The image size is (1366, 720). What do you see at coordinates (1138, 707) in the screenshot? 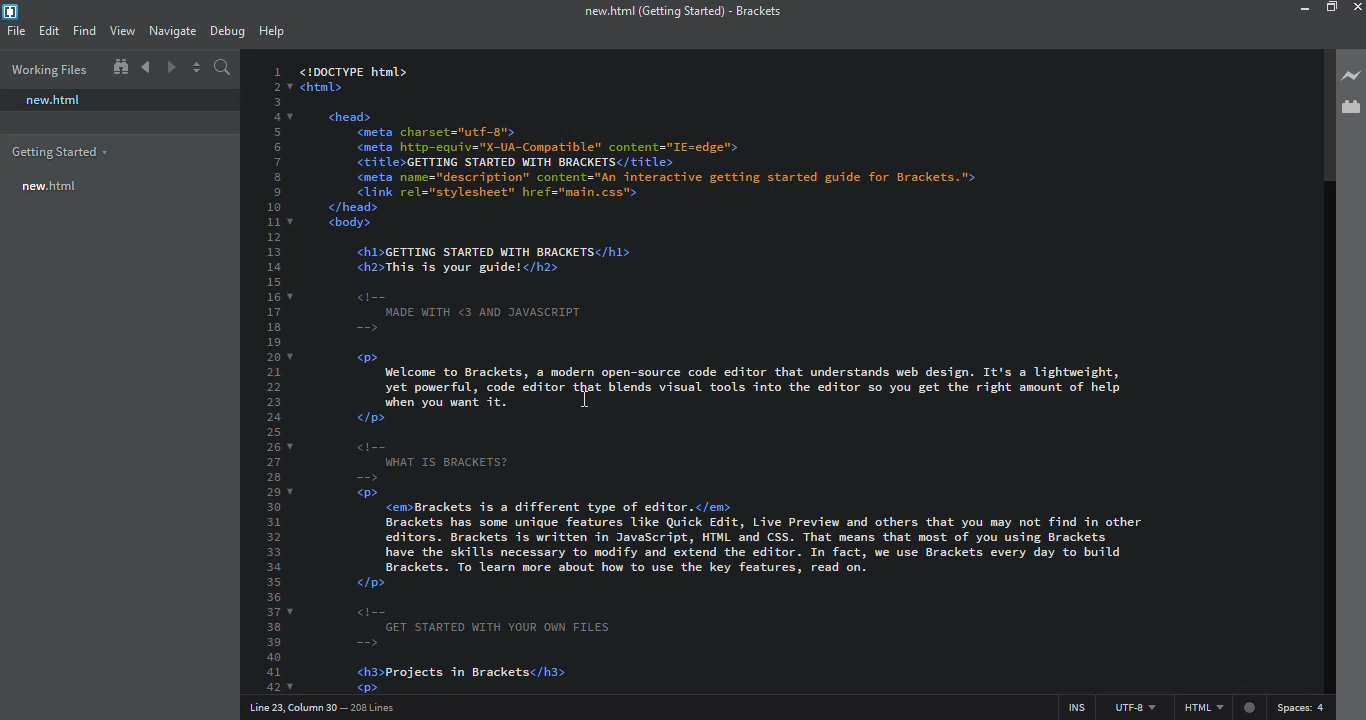
I see `utf 8` at bounding box center [1138, 707].